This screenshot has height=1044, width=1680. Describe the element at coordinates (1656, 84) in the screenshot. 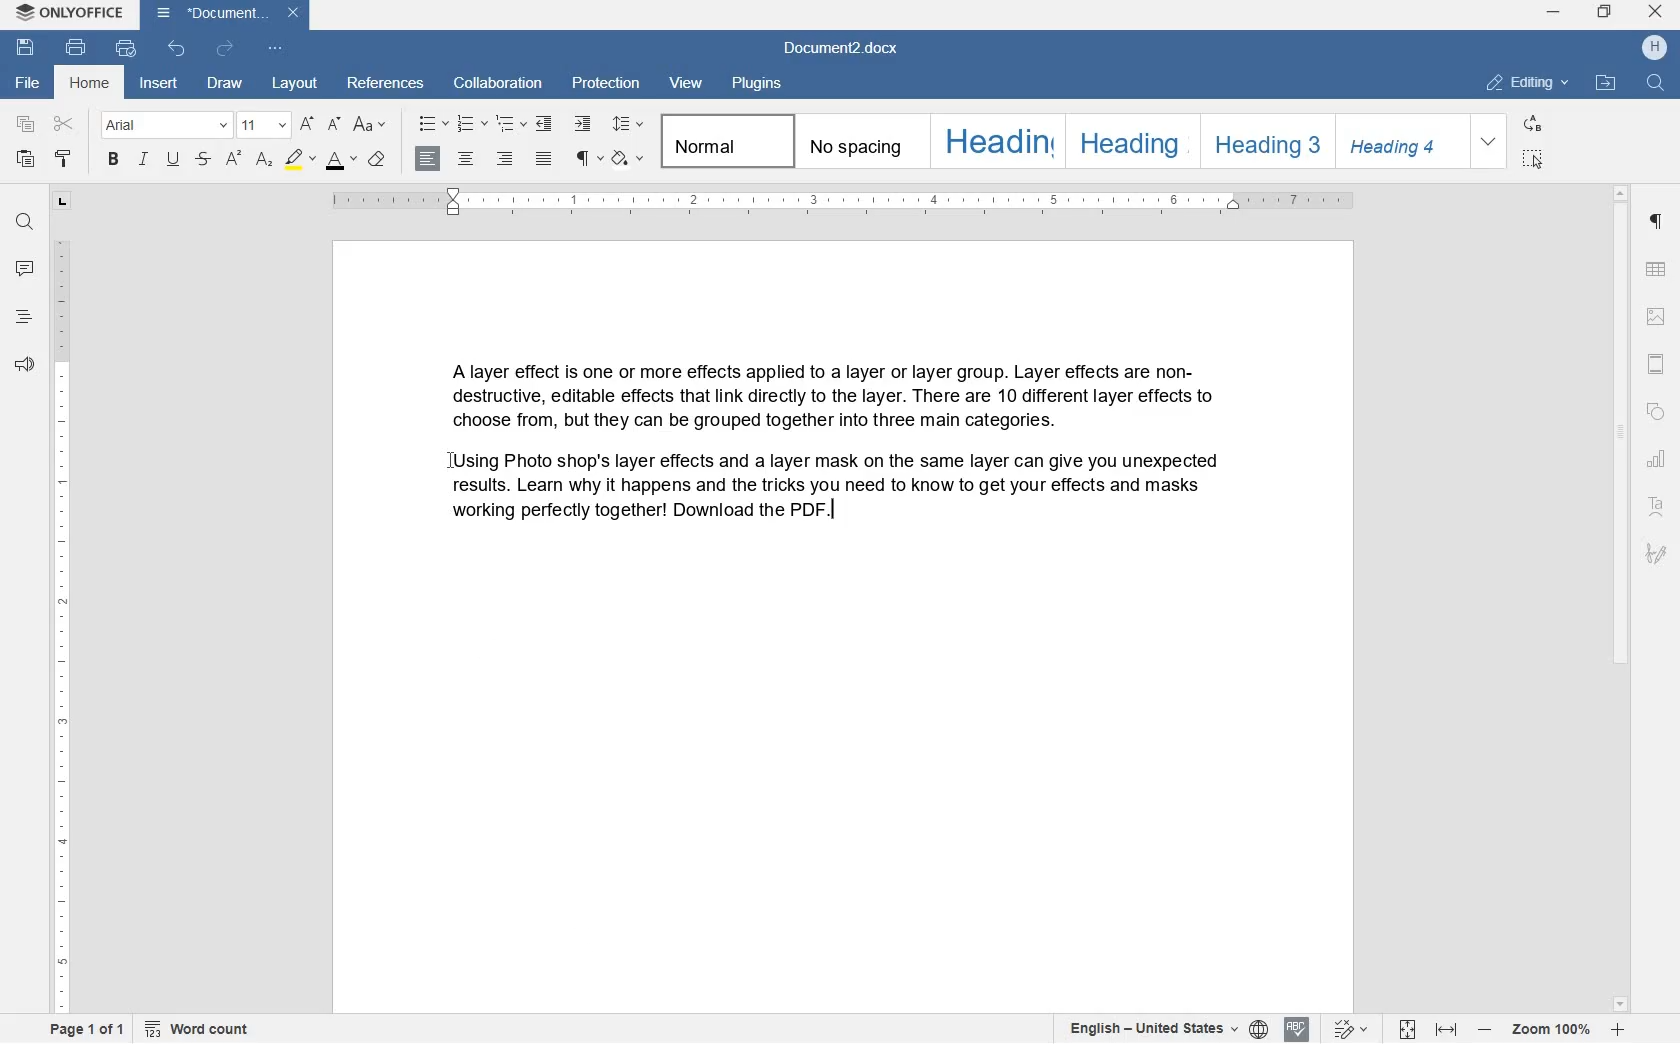

I see `FIND` at that location.